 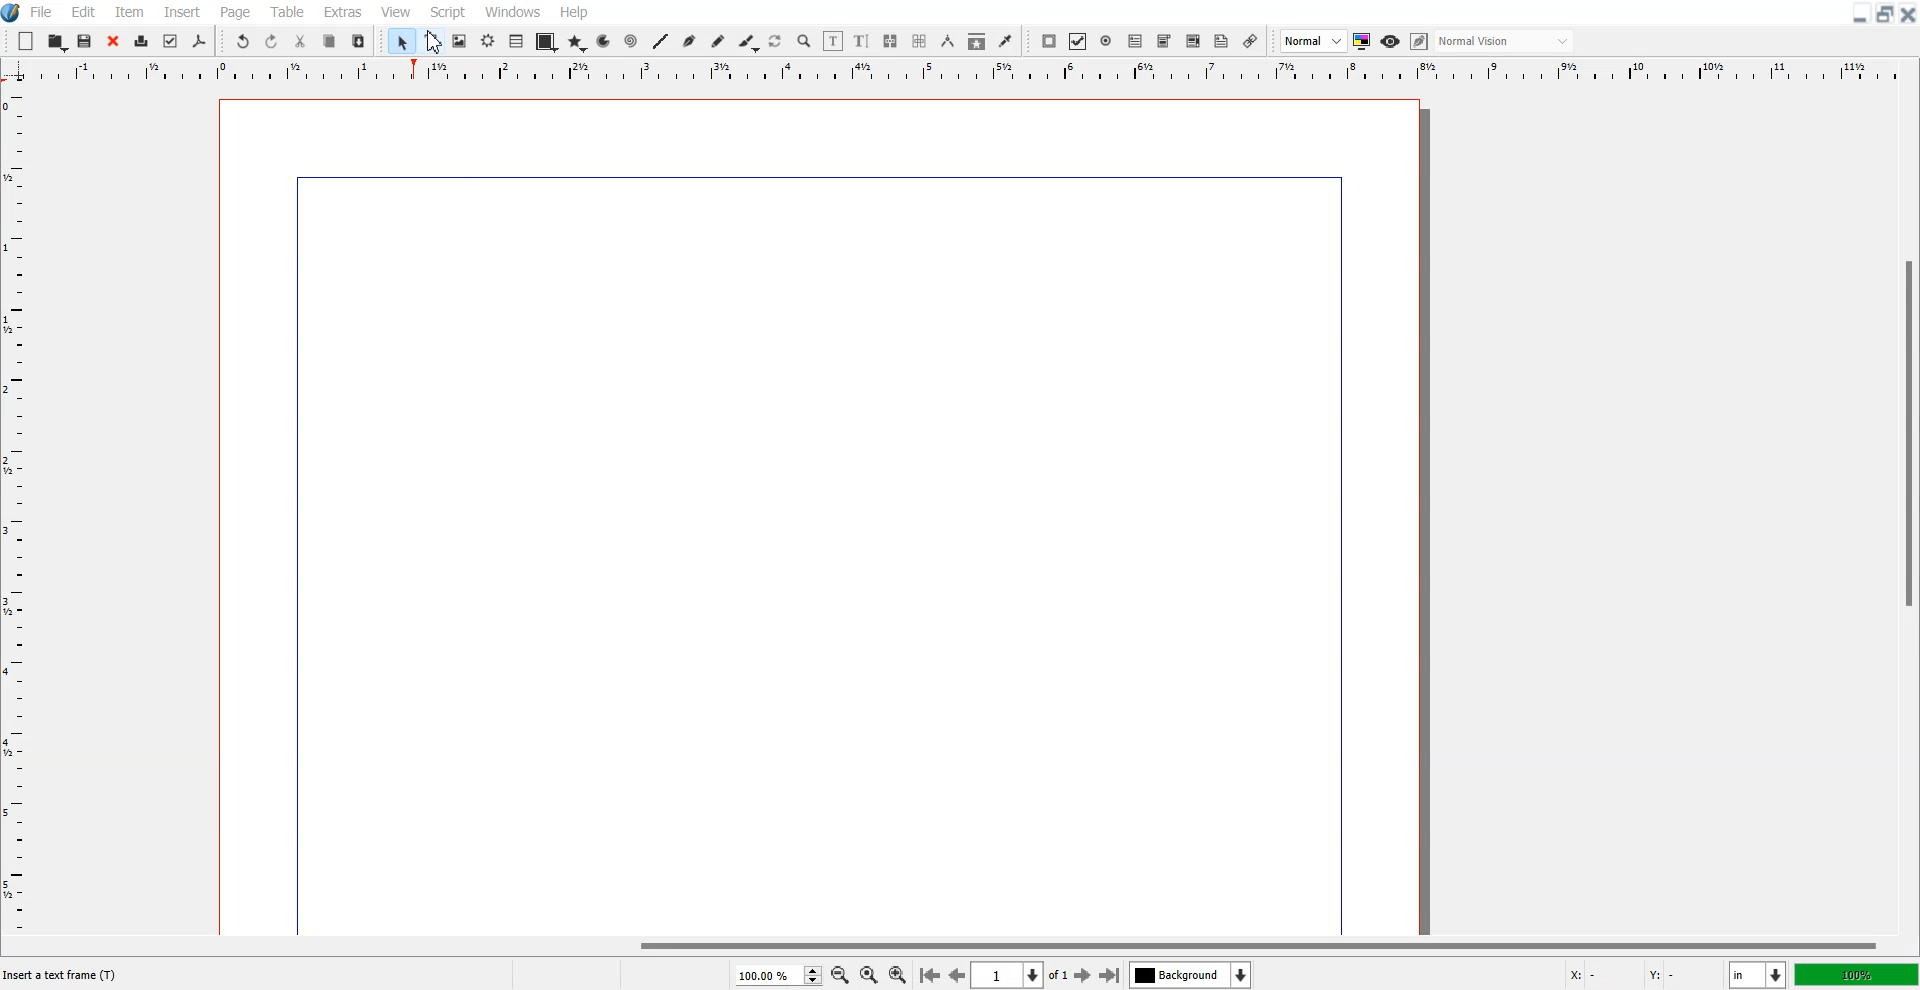 What do you see at coordinates (43, 11) in the screenshot?
I see `File` at bounding box center [43, 11].